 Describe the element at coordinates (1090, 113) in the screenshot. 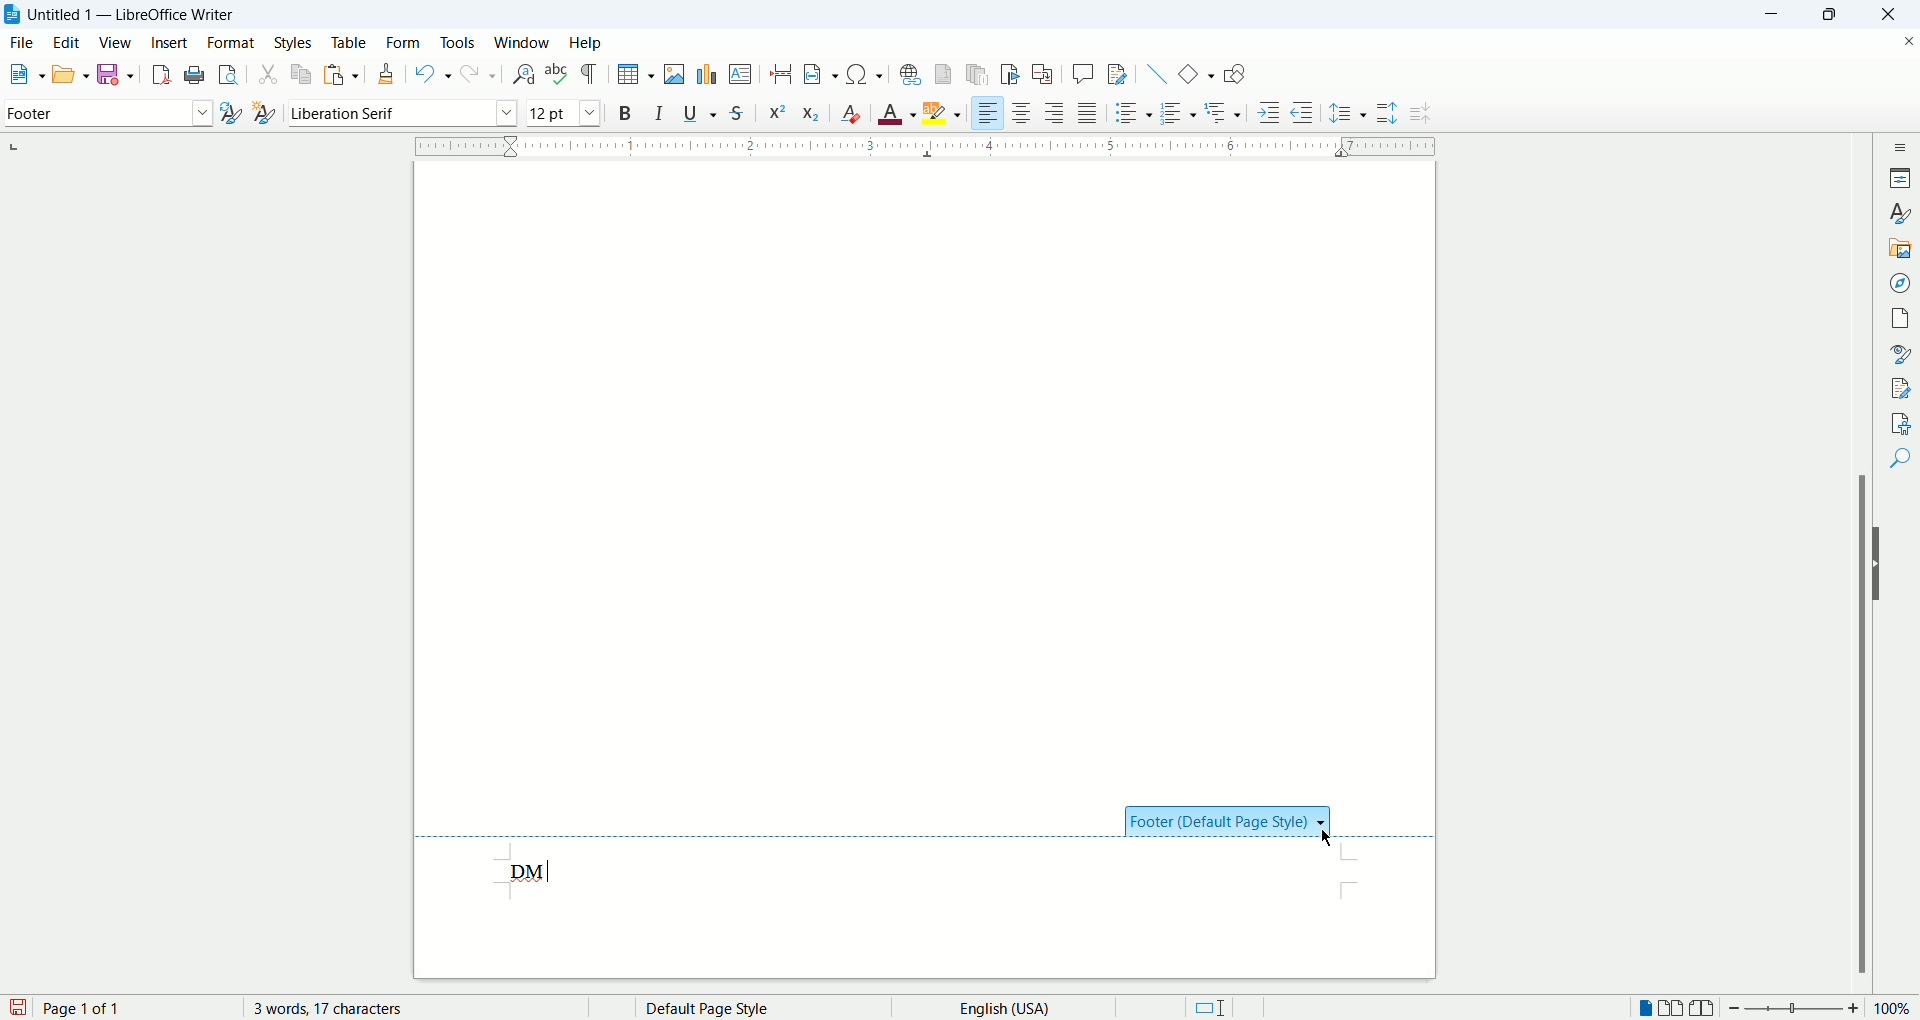

I see `justified` at that location.